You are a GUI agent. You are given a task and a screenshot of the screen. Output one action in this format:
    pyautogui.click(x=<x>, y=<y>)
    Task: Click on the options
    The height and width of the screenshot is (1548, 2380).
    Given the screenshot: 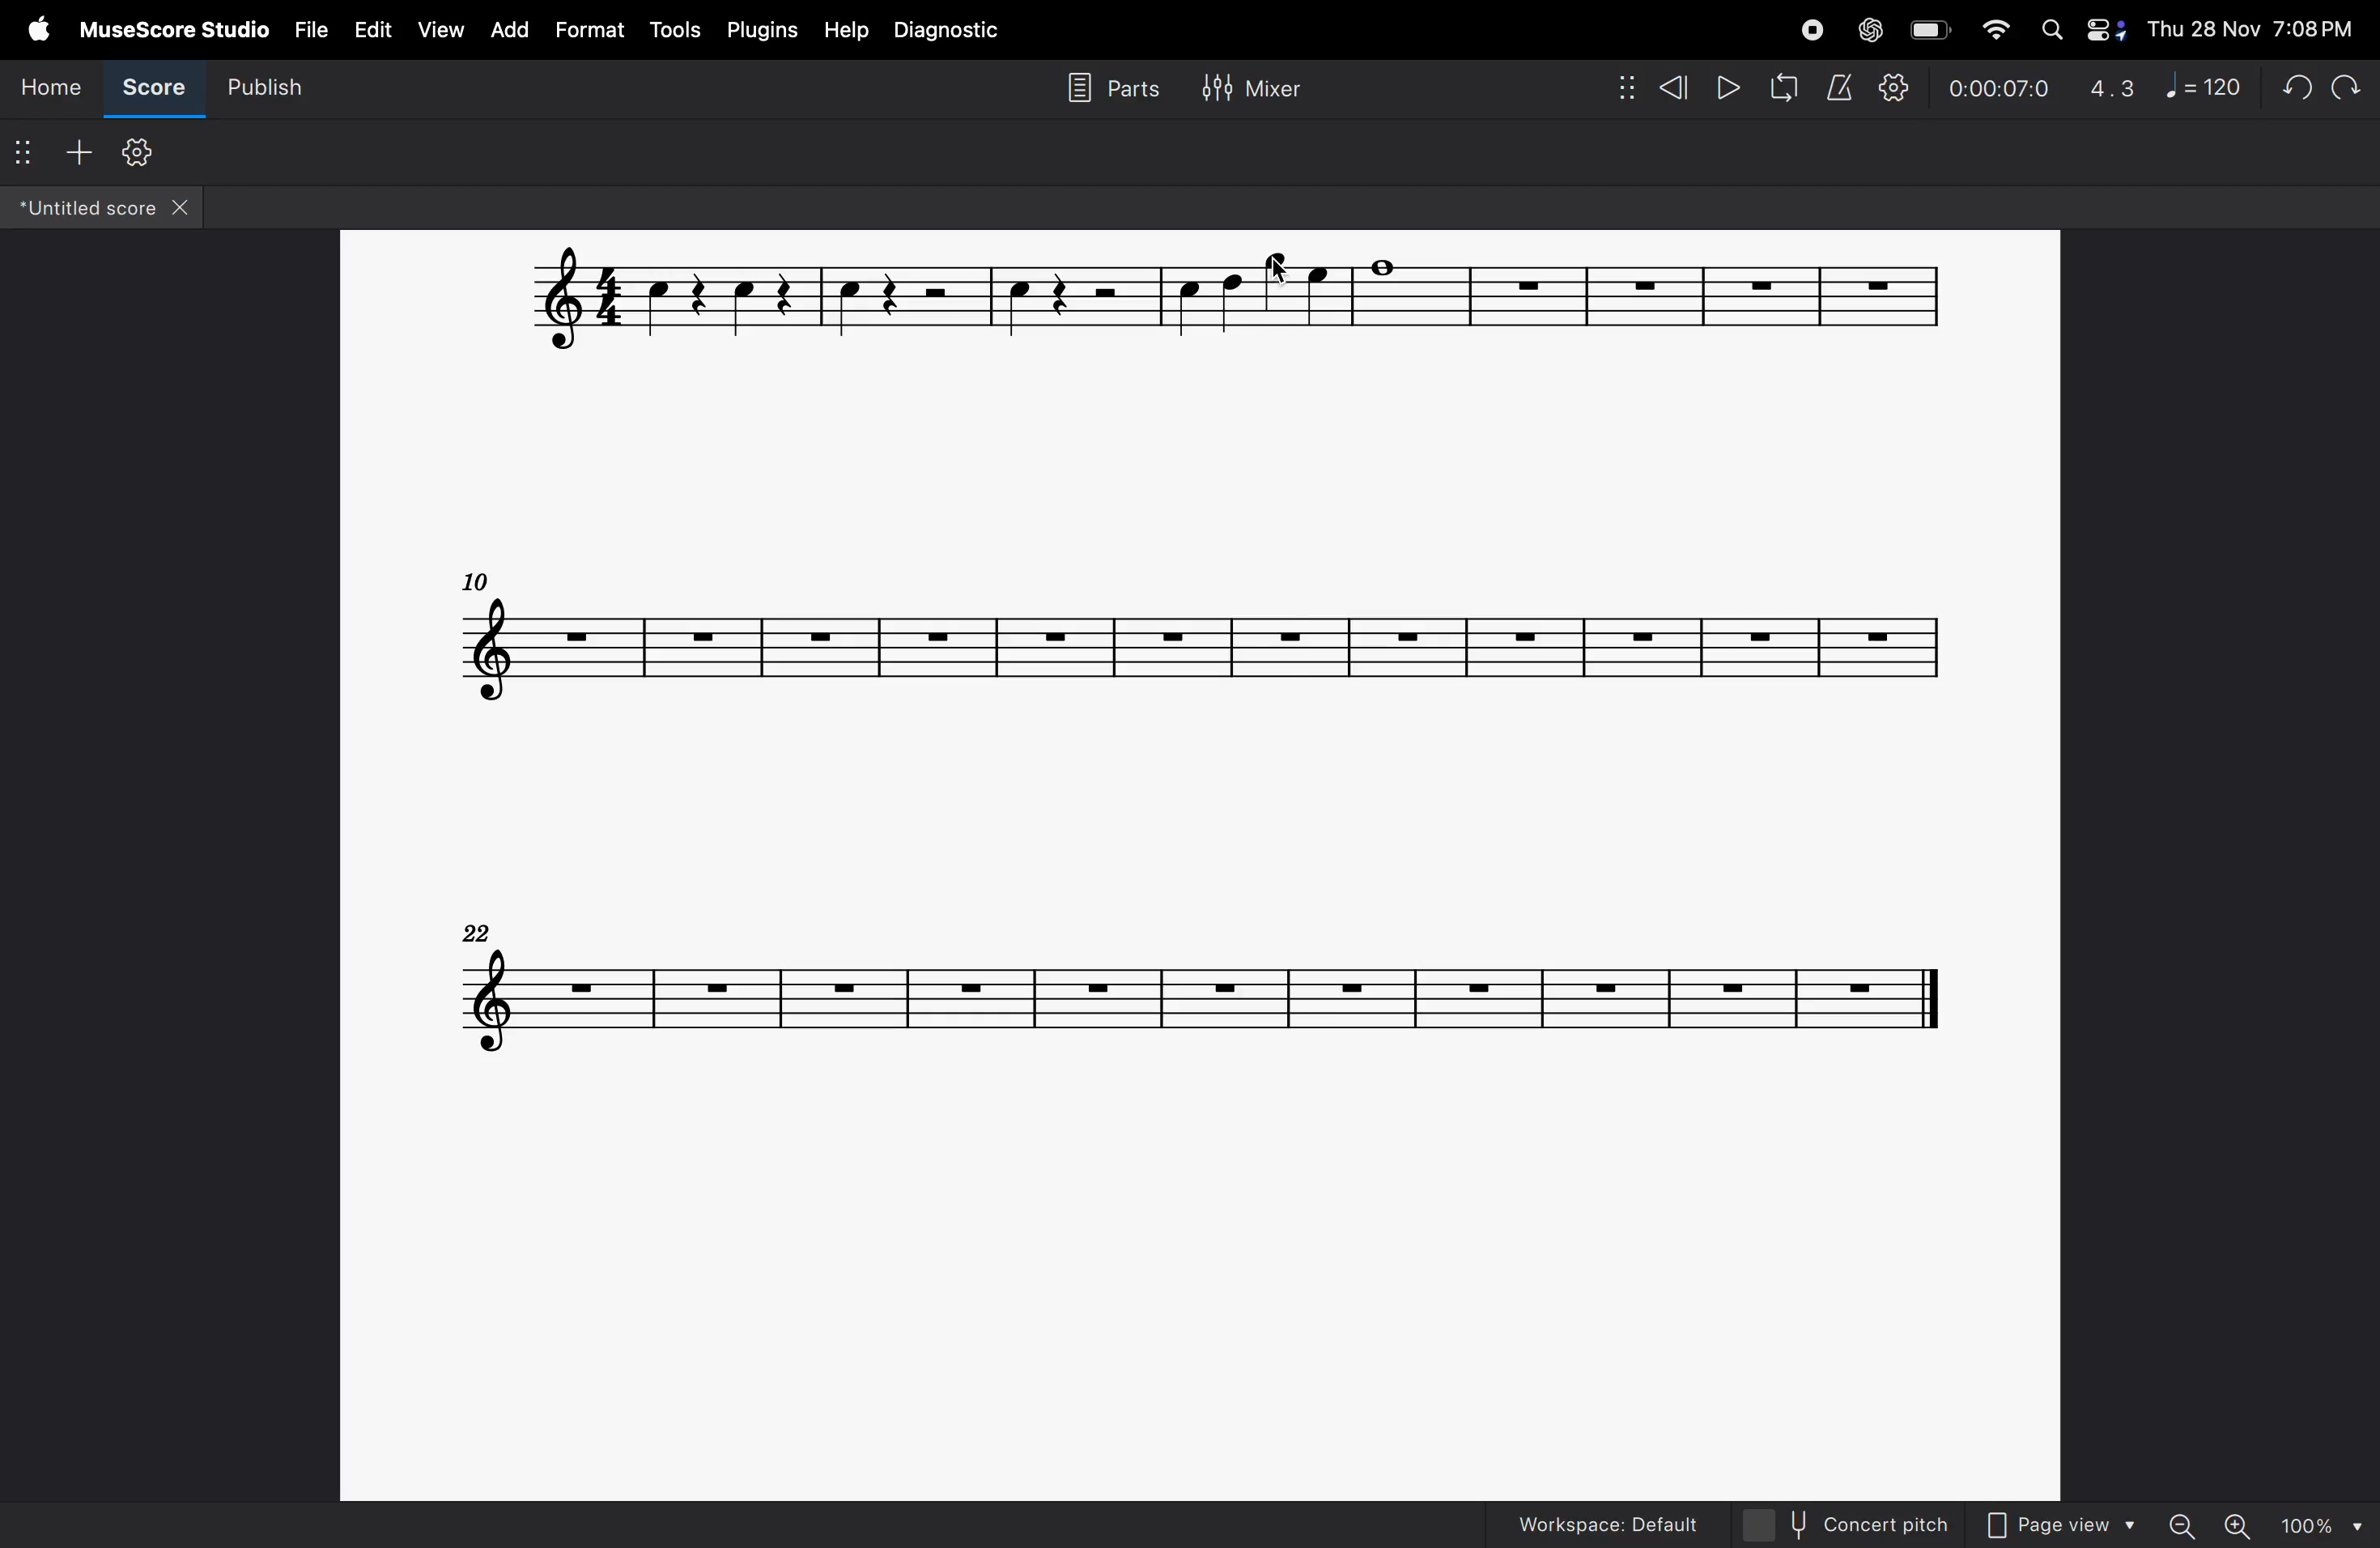 What is the action you would take?
    pyautogui.click(x=26, y=148)
    